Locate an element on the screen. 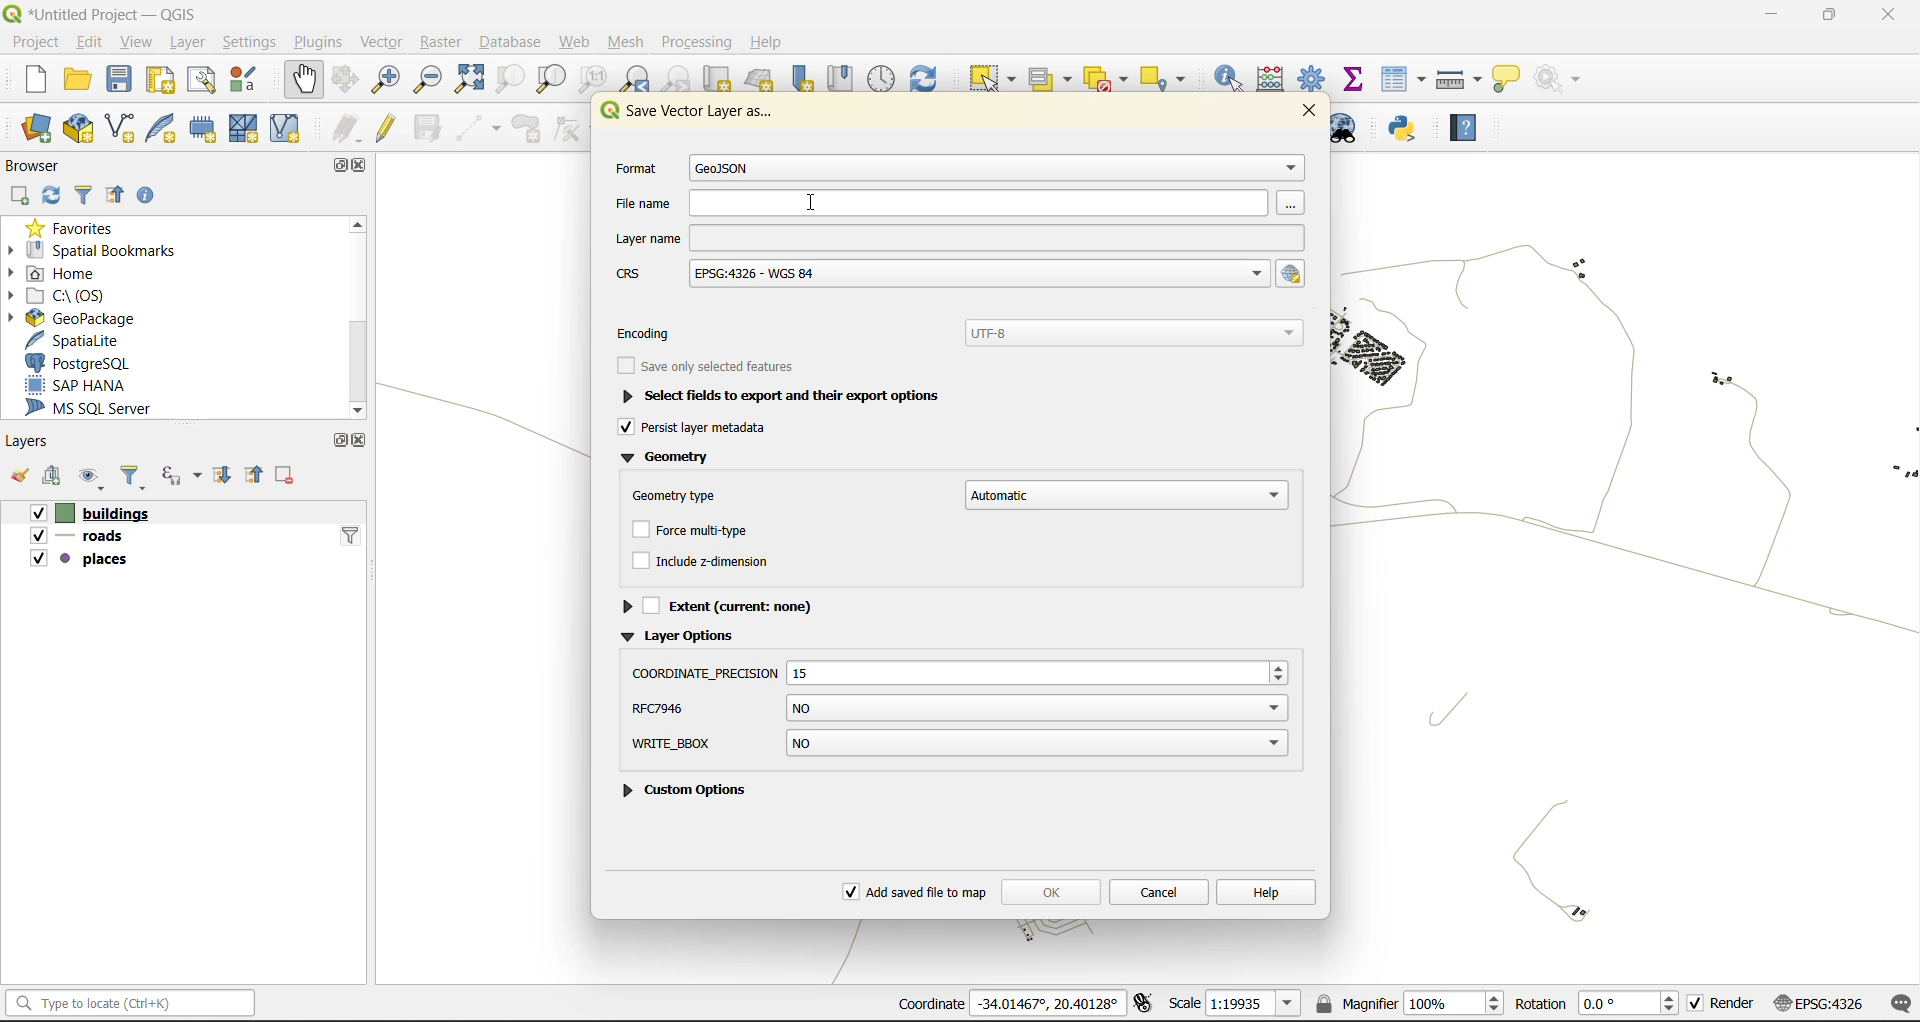 The height and width of the screenshot is (1022, 1920). geometry is located at coordinates (667, 460).